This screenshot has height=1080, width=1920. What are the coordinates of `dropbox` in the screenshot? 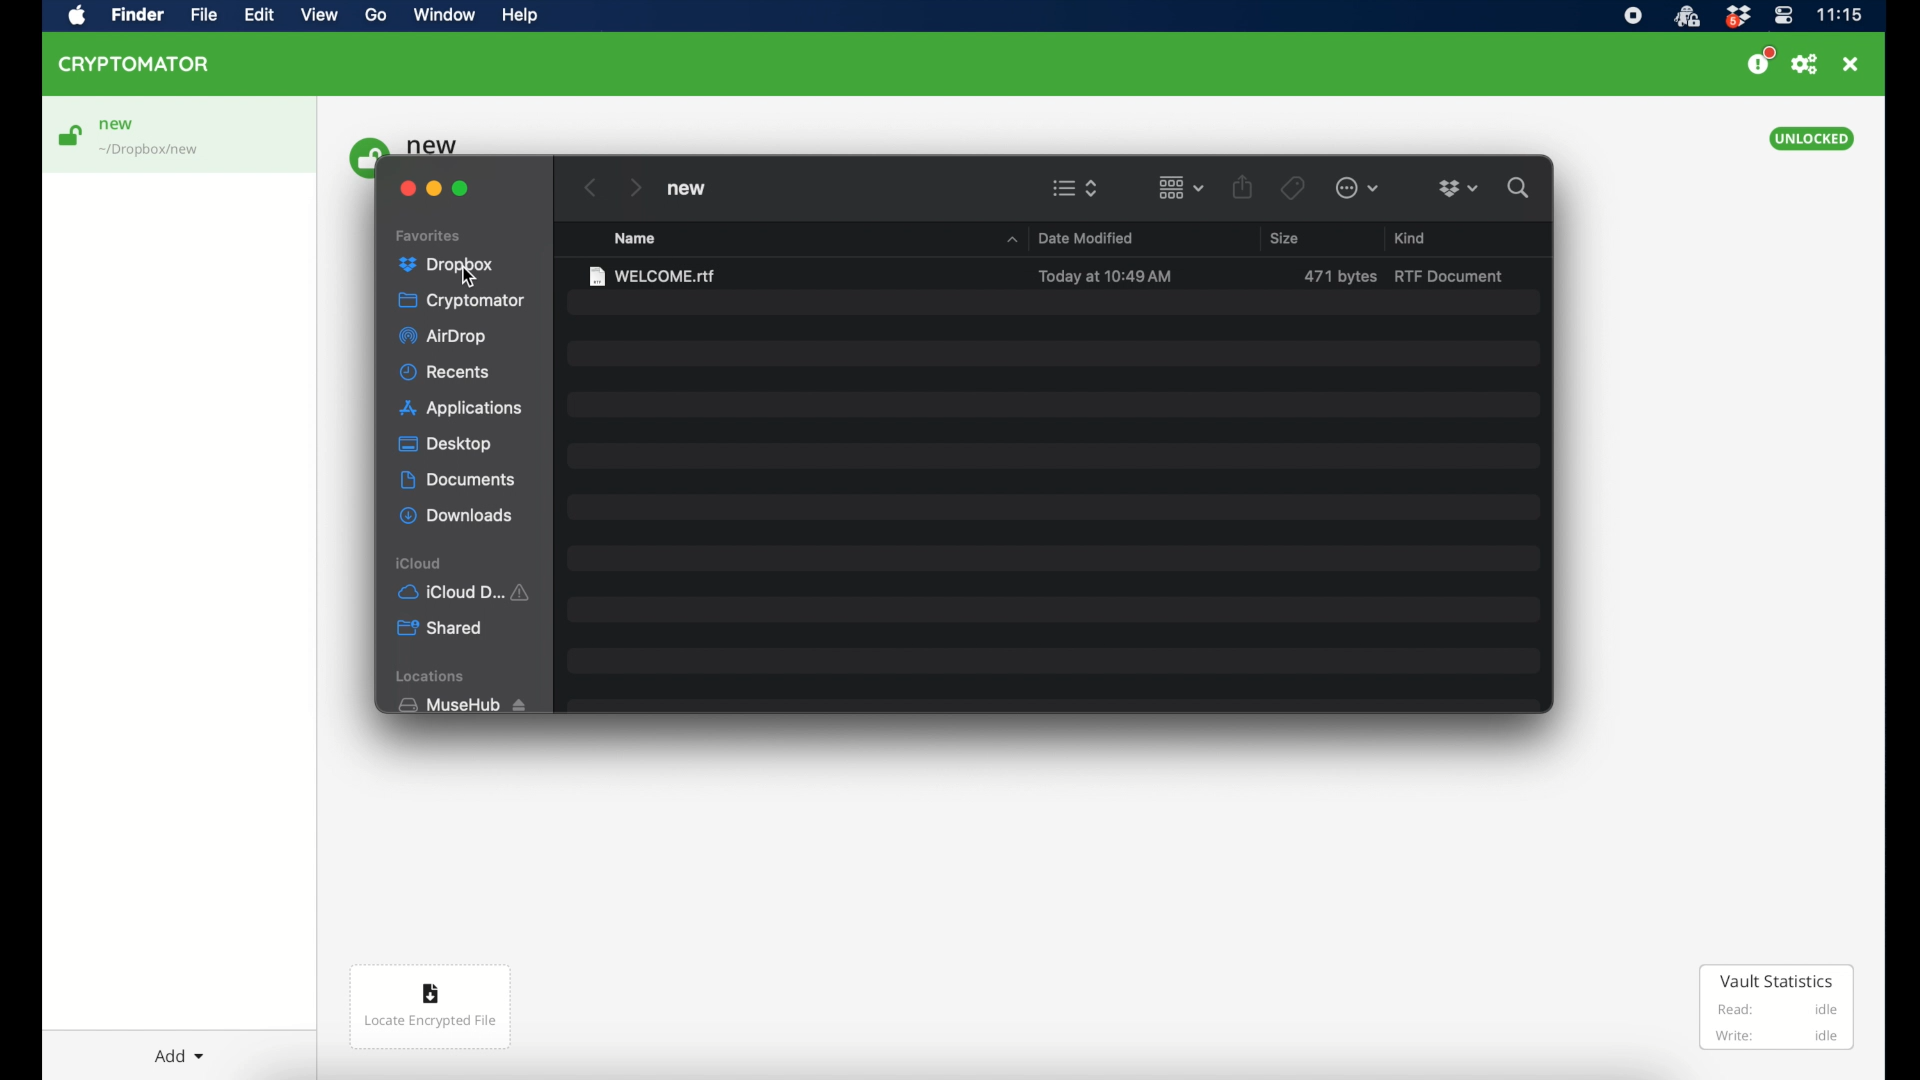 It's located at (446, 265).